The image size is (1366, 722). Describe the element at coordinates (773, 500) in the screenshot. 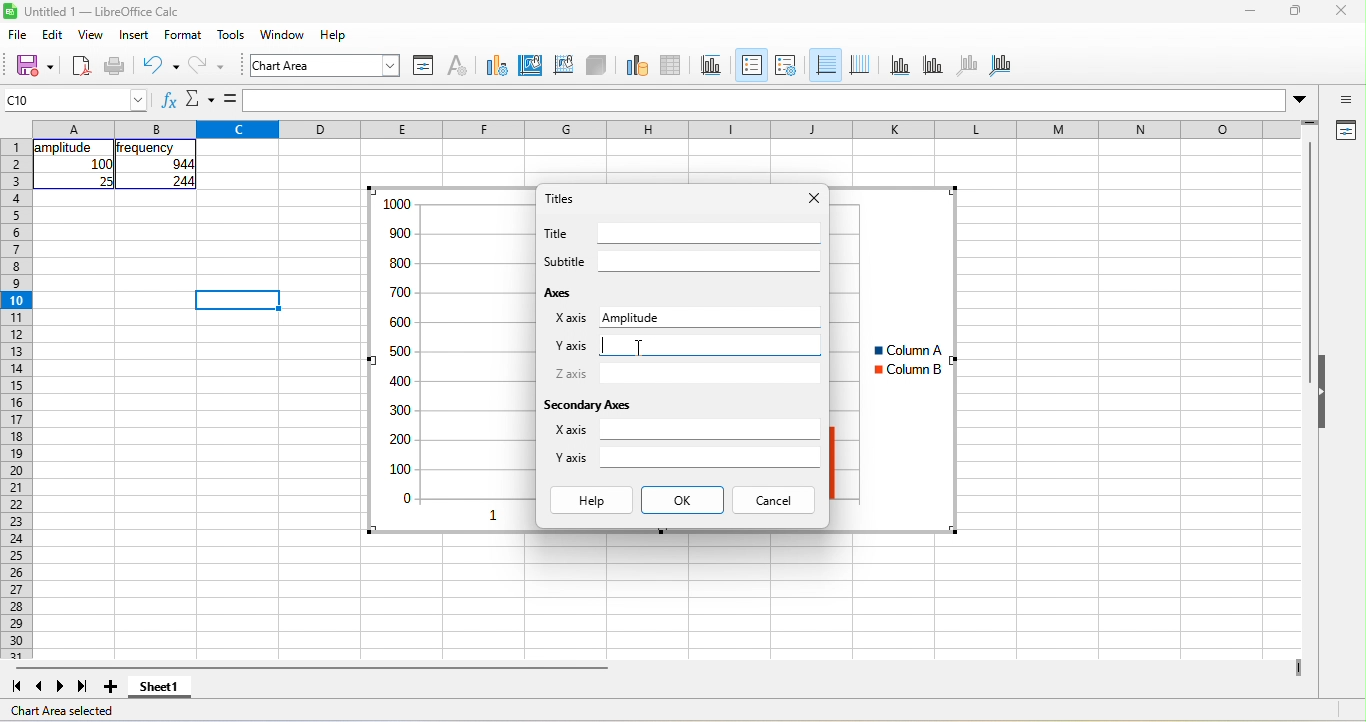

I see `cancel` at that location.